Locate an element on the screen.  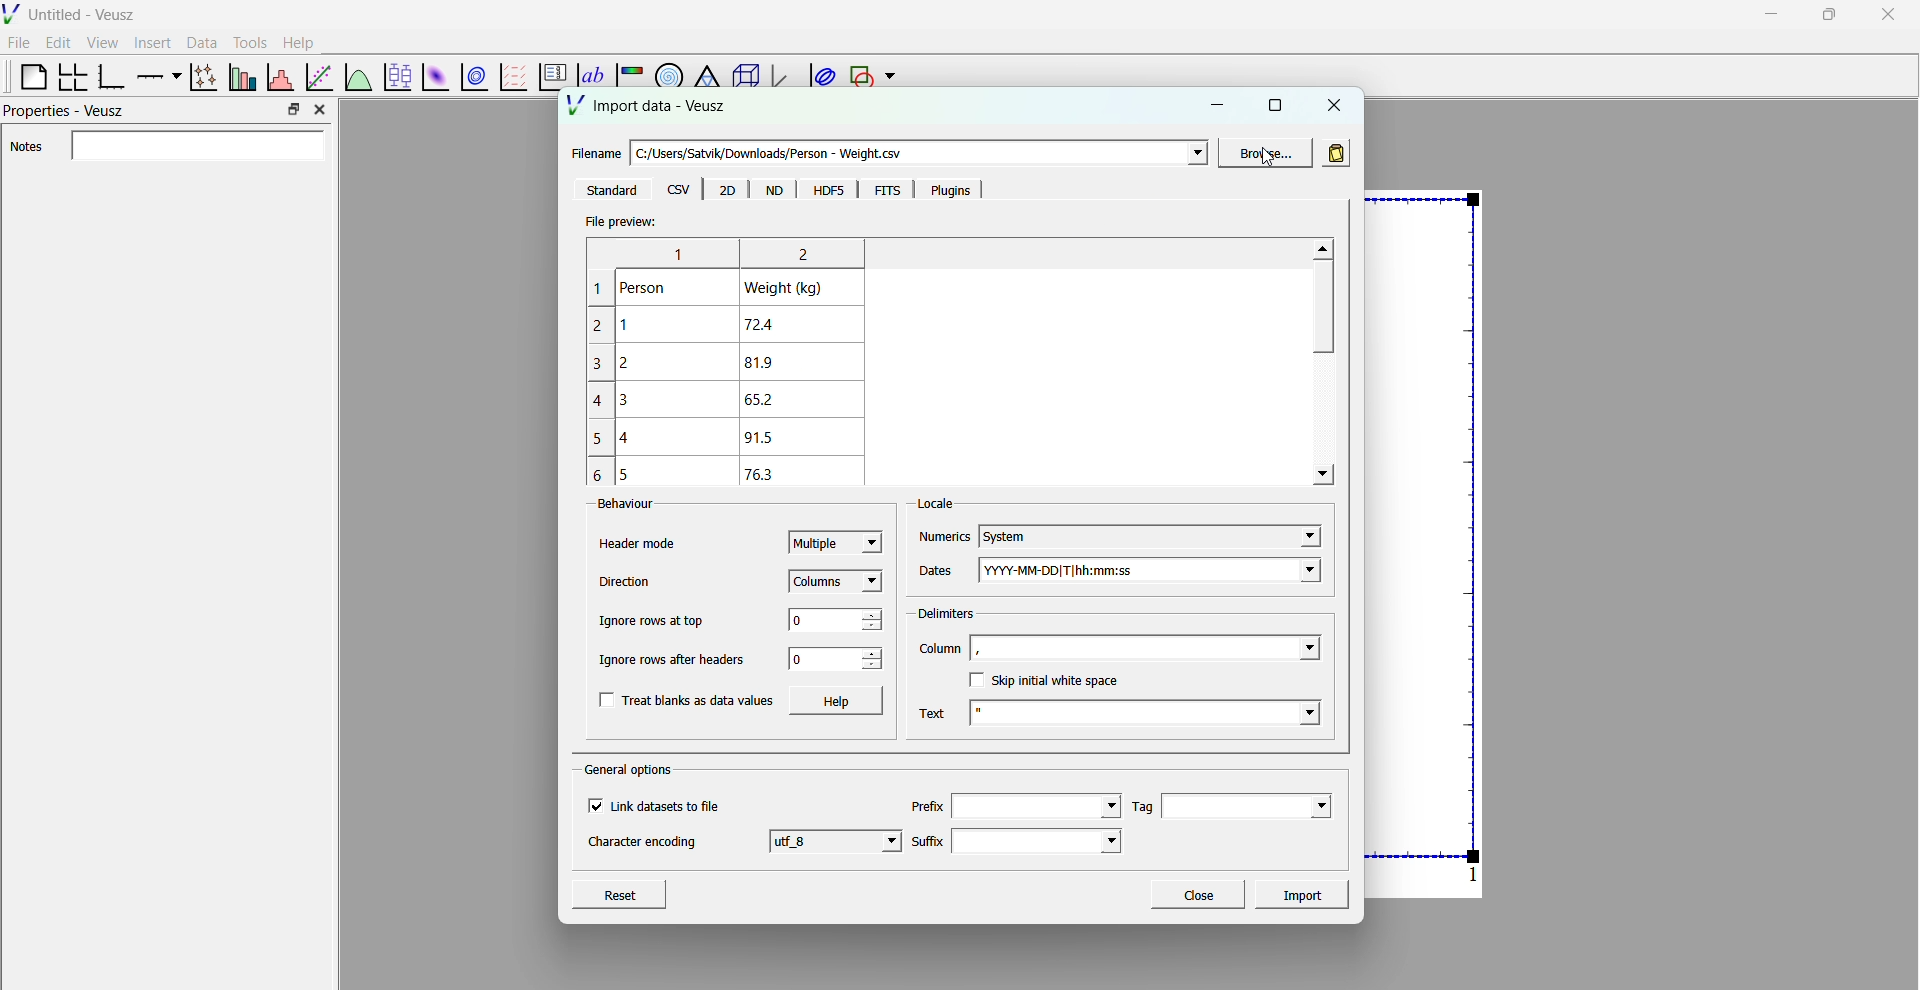
 SKIp inital white space is located at coordinates (1051, 679).